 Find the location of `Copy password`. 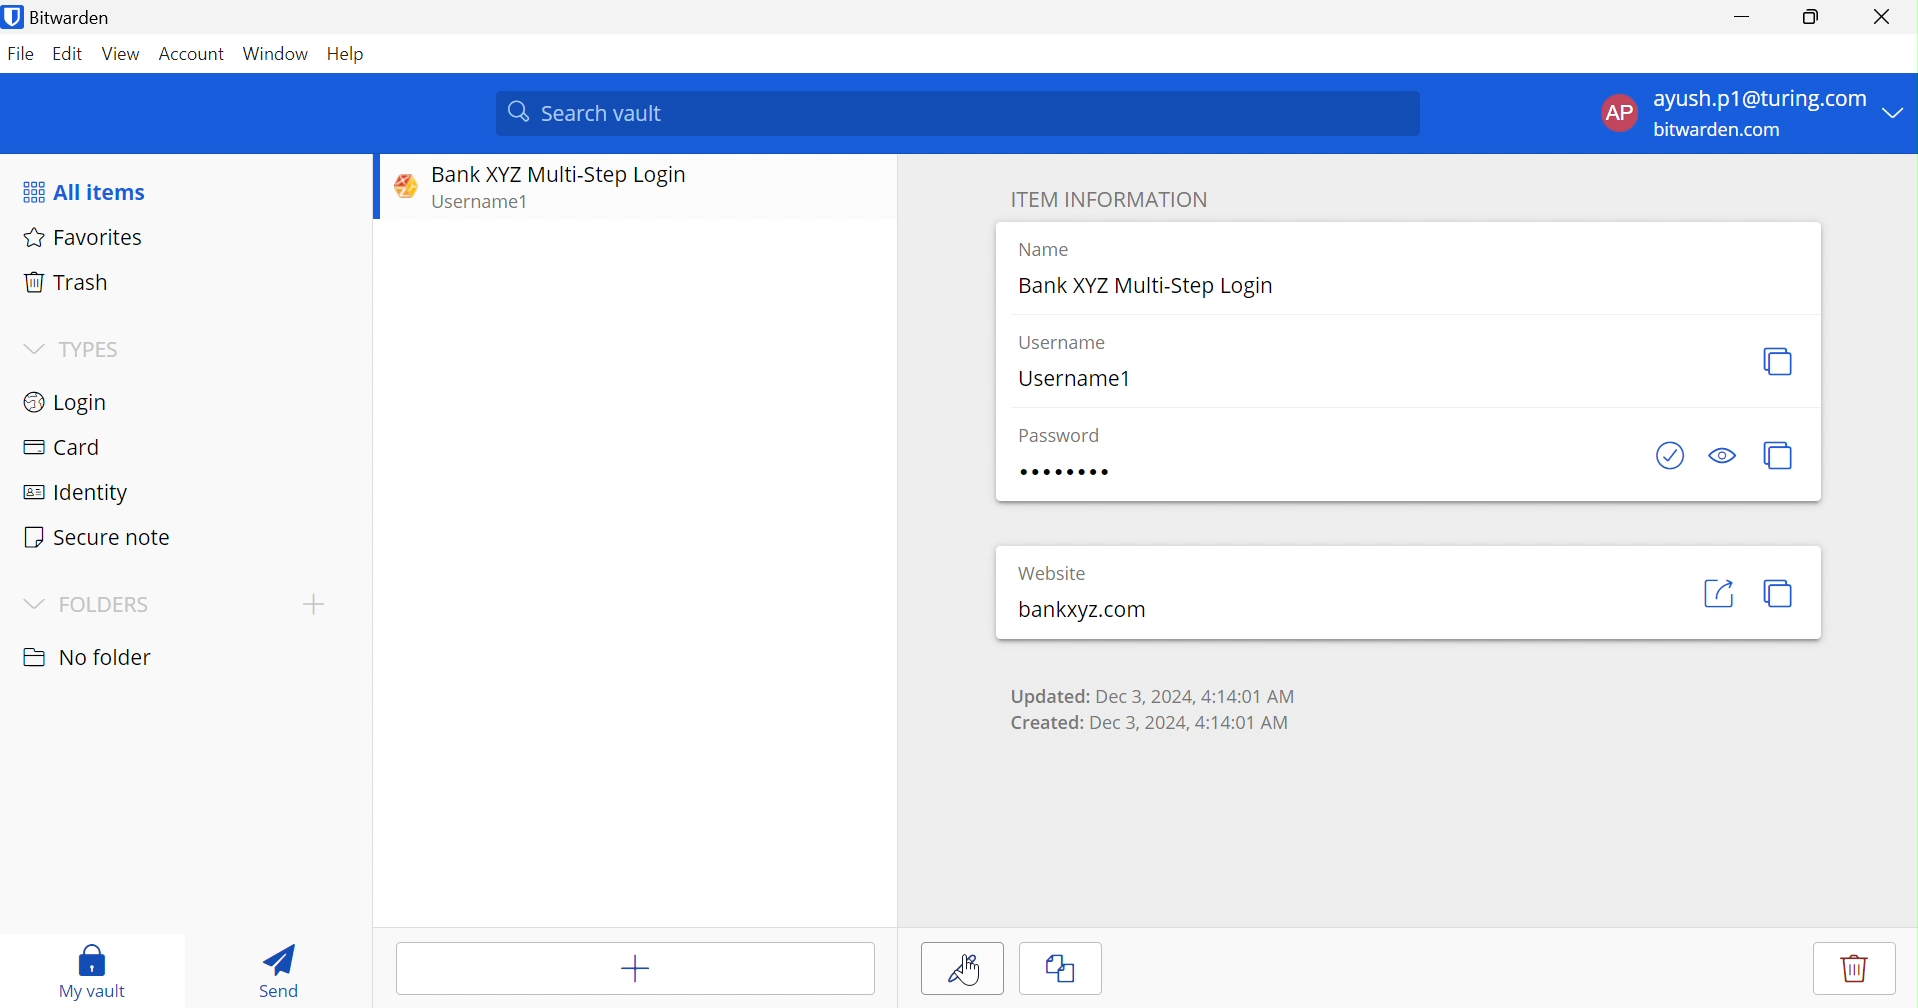

Copy password is located at coordinates (1782, 453).